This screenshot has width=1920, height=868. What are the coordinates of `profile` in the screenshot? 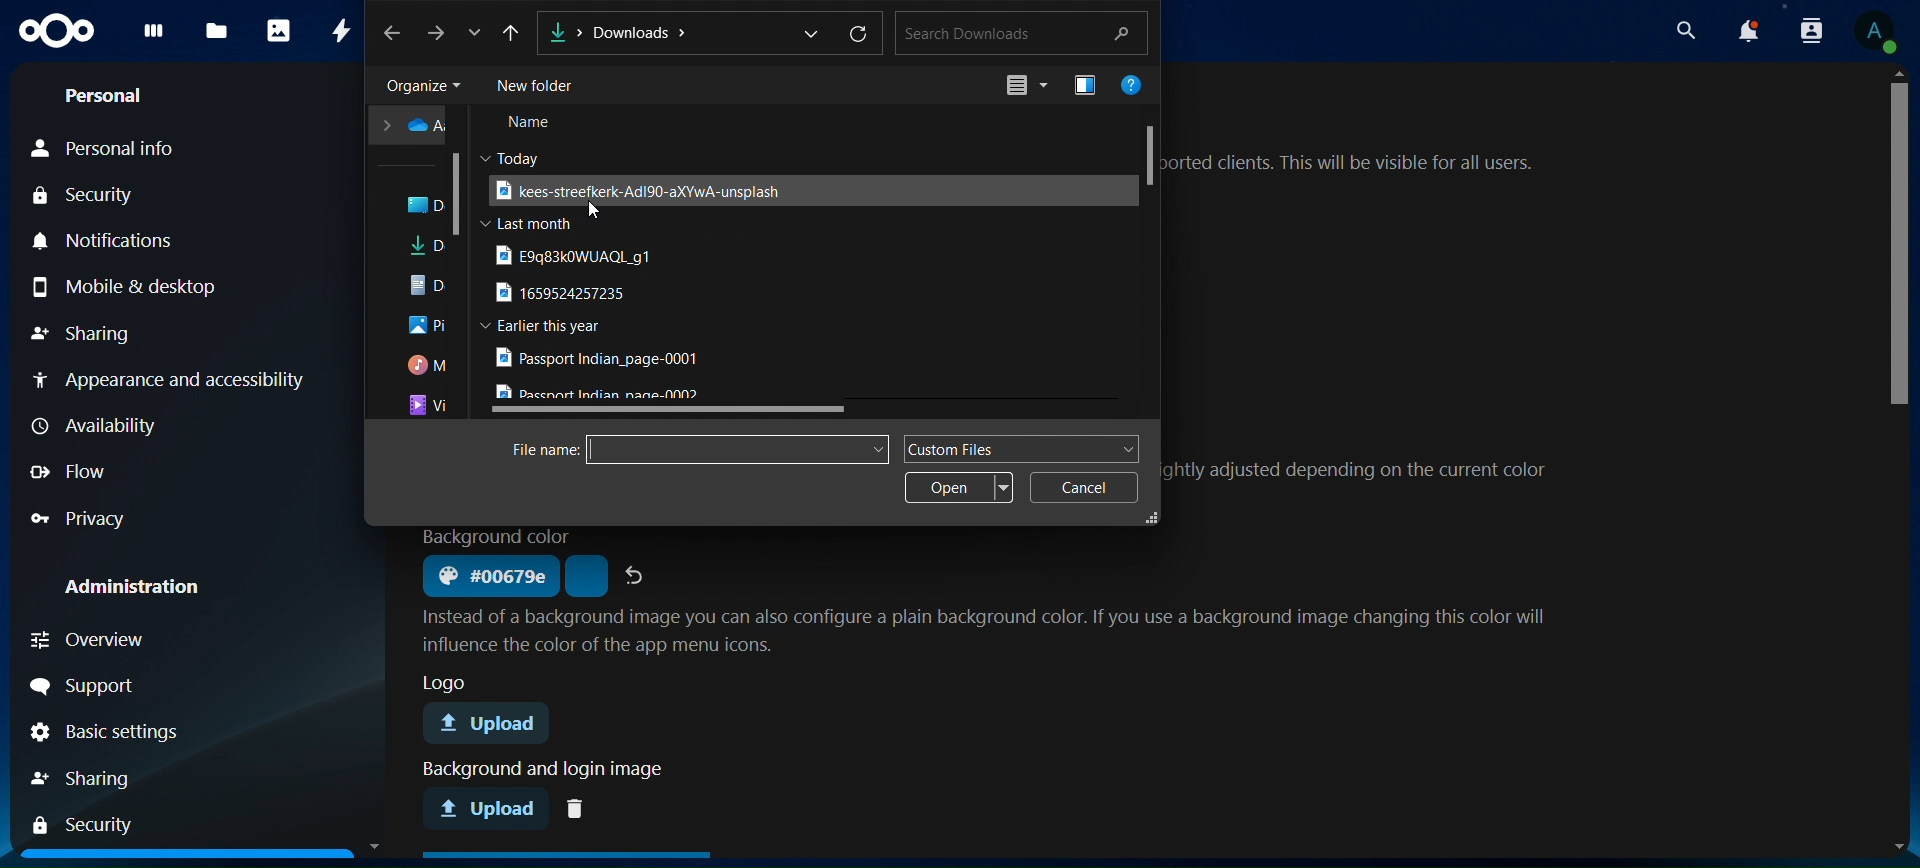 It's located at (1874, 33).